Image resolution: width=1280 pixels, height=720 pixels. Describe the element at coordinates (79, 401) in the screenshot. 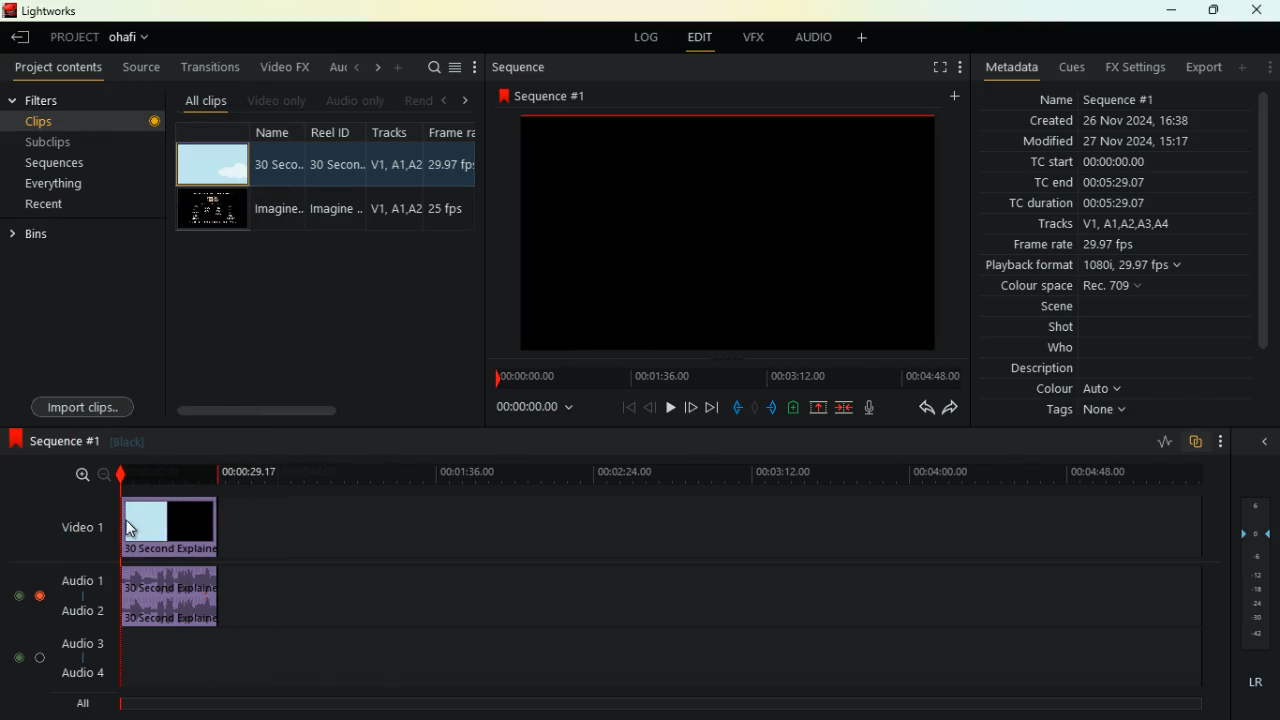

I see `import clips` at that location.